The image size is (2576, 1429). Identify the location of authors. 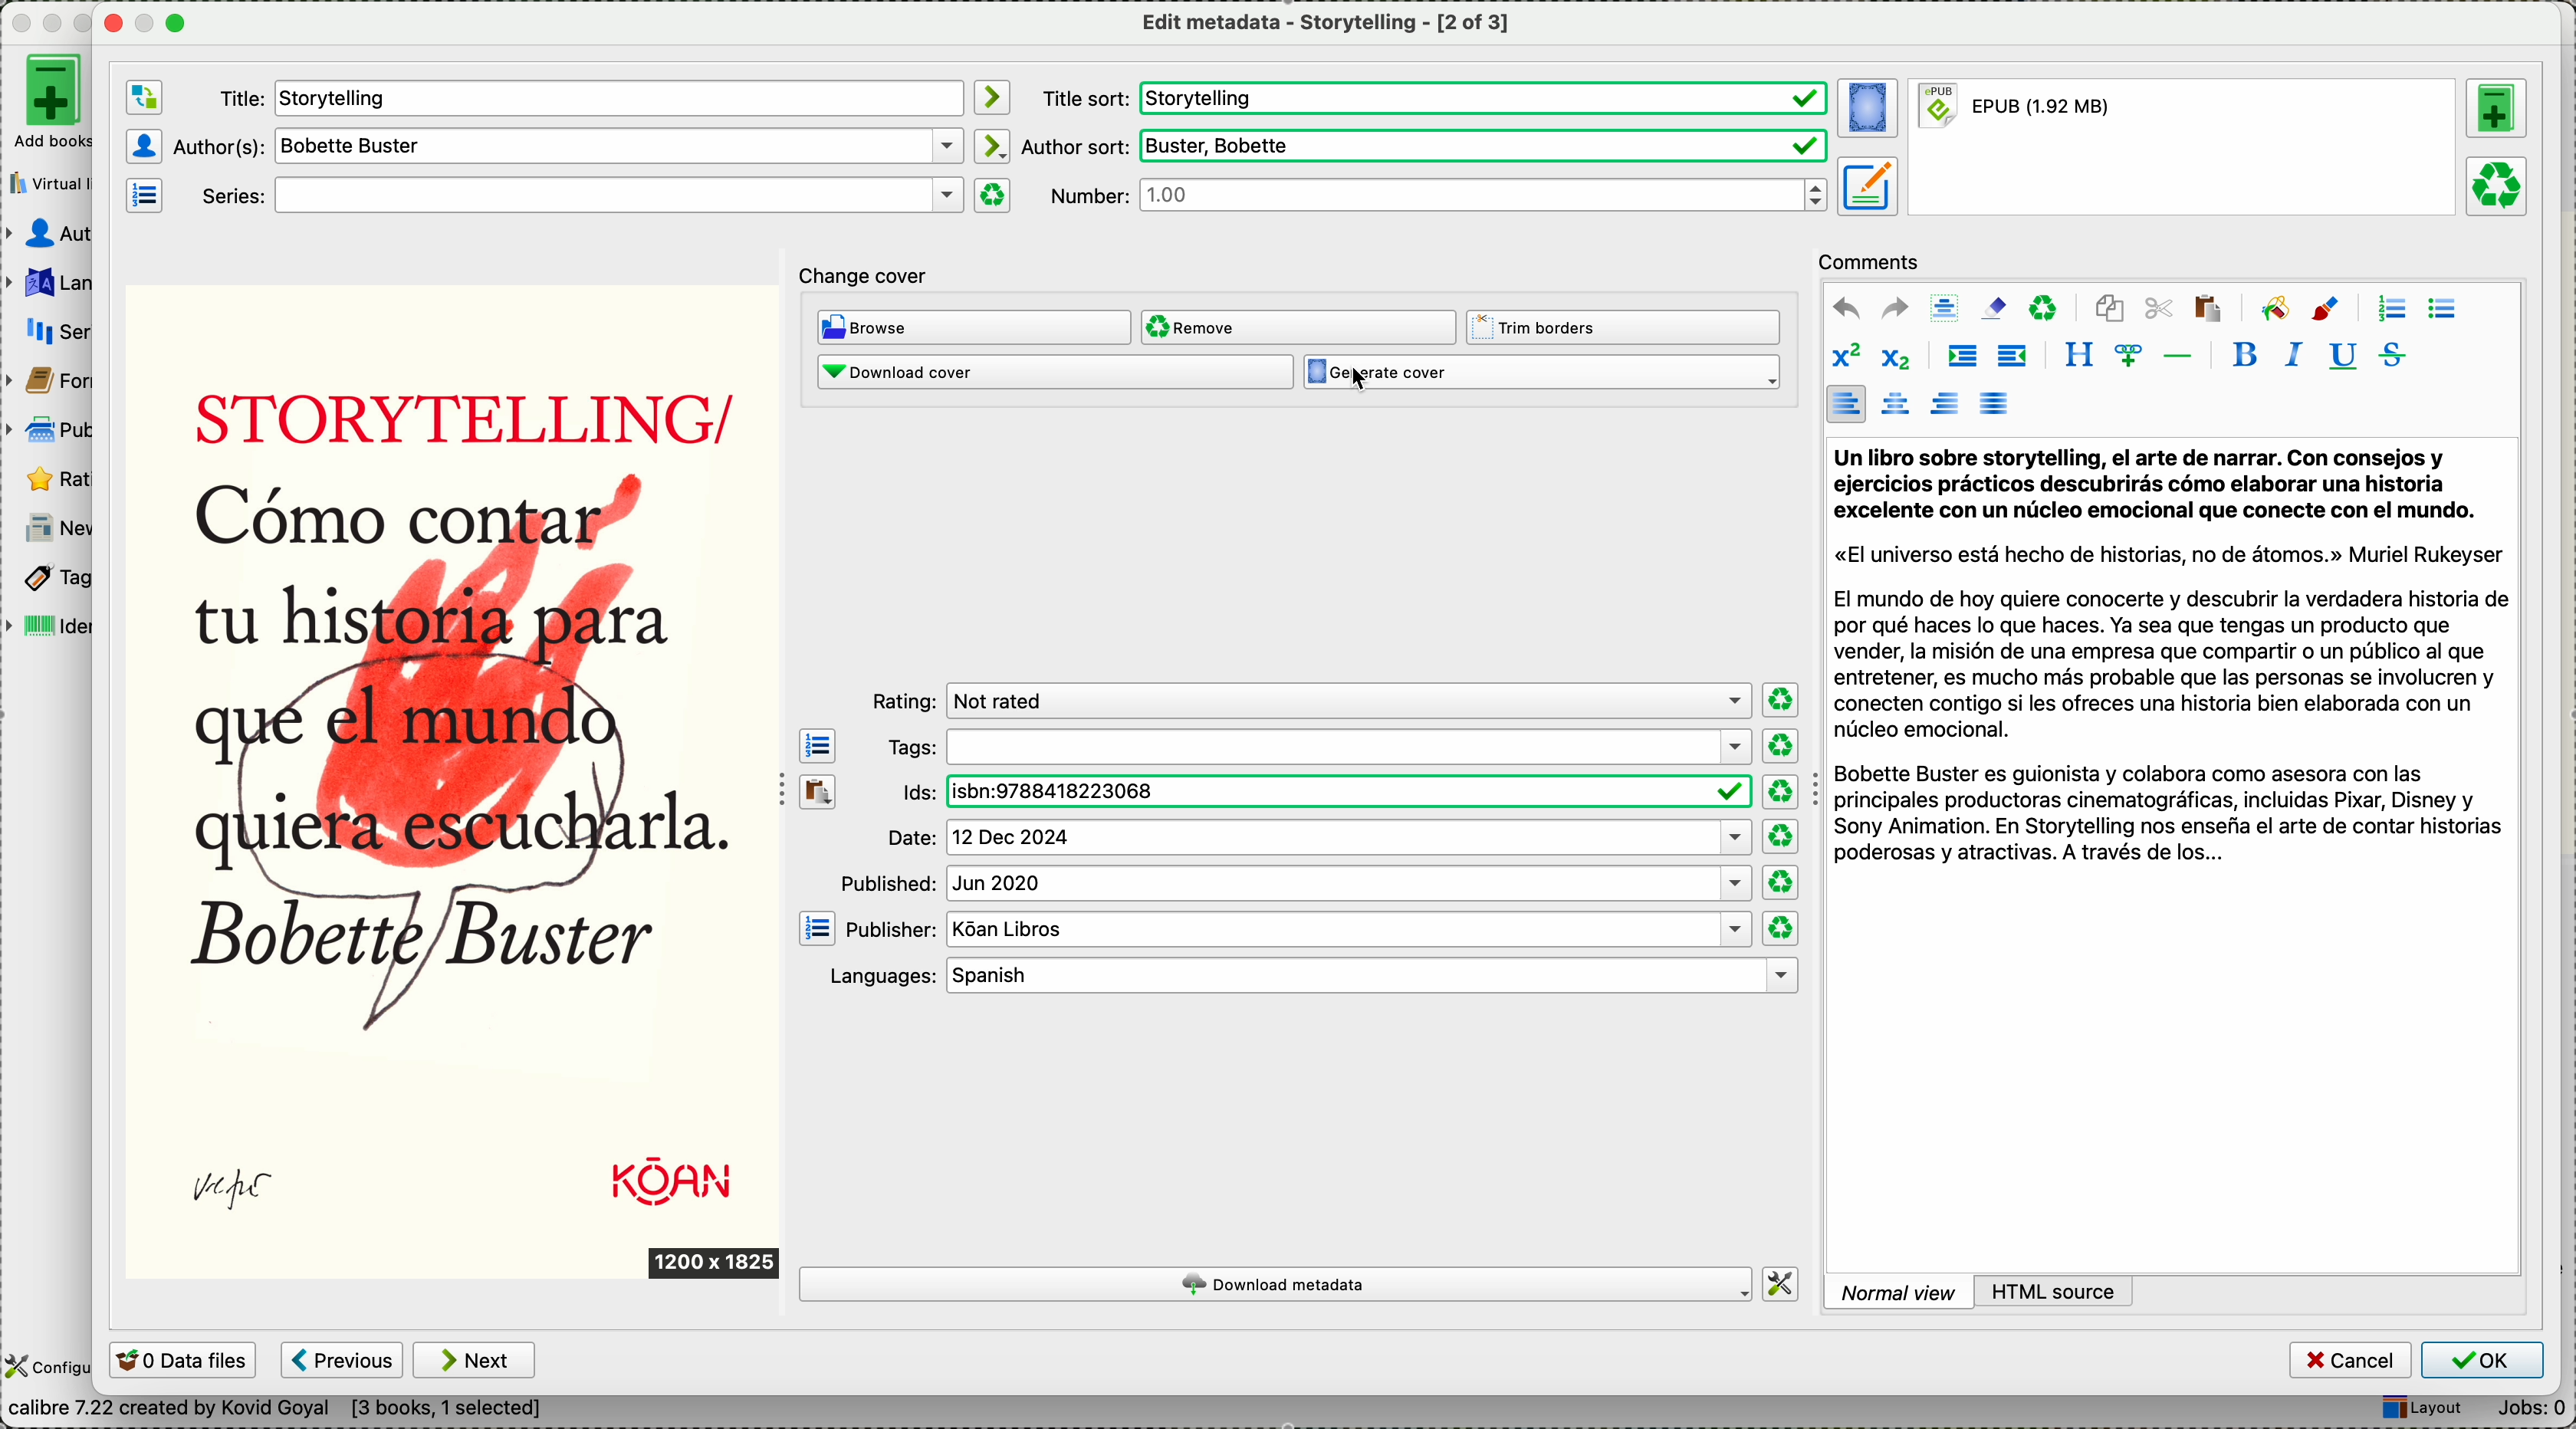
(565, 147).